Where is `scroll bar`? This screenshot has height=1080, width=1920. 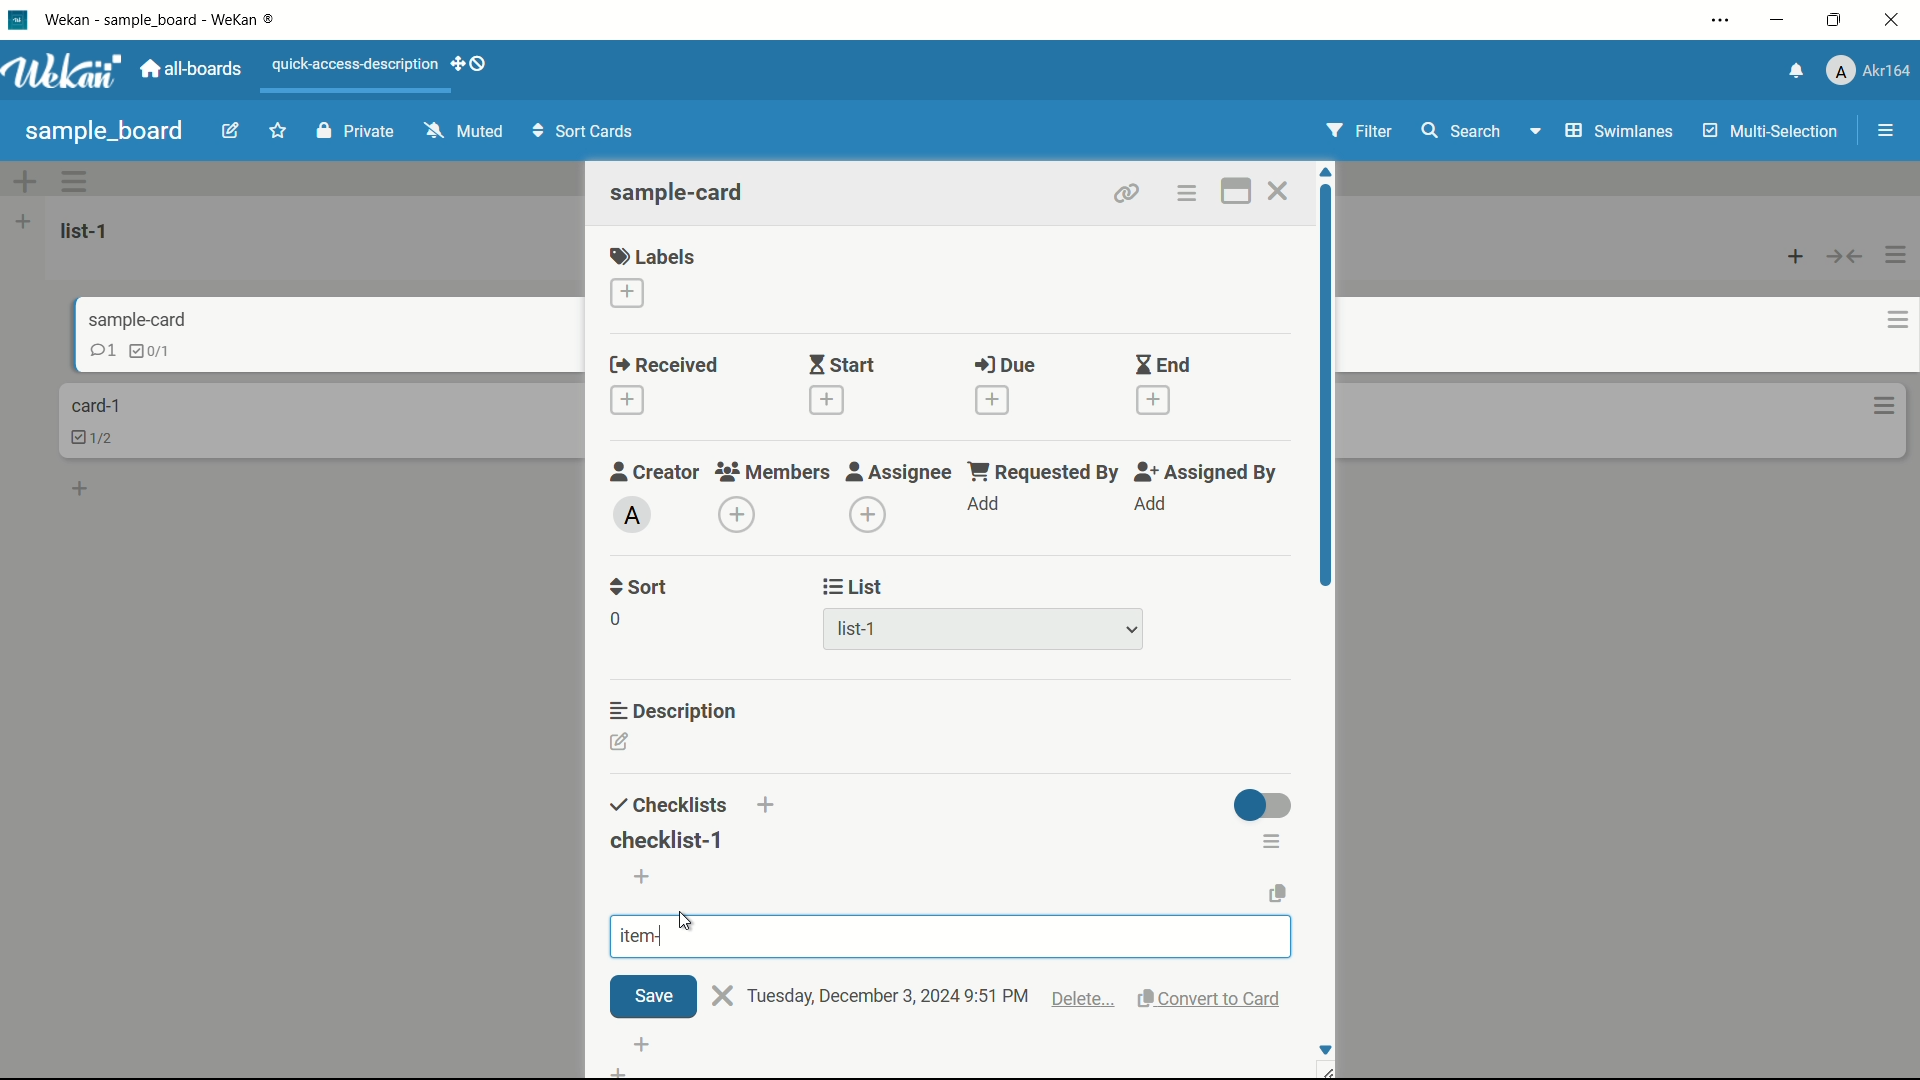 scroll bar is located at coordinates (1328, 398).